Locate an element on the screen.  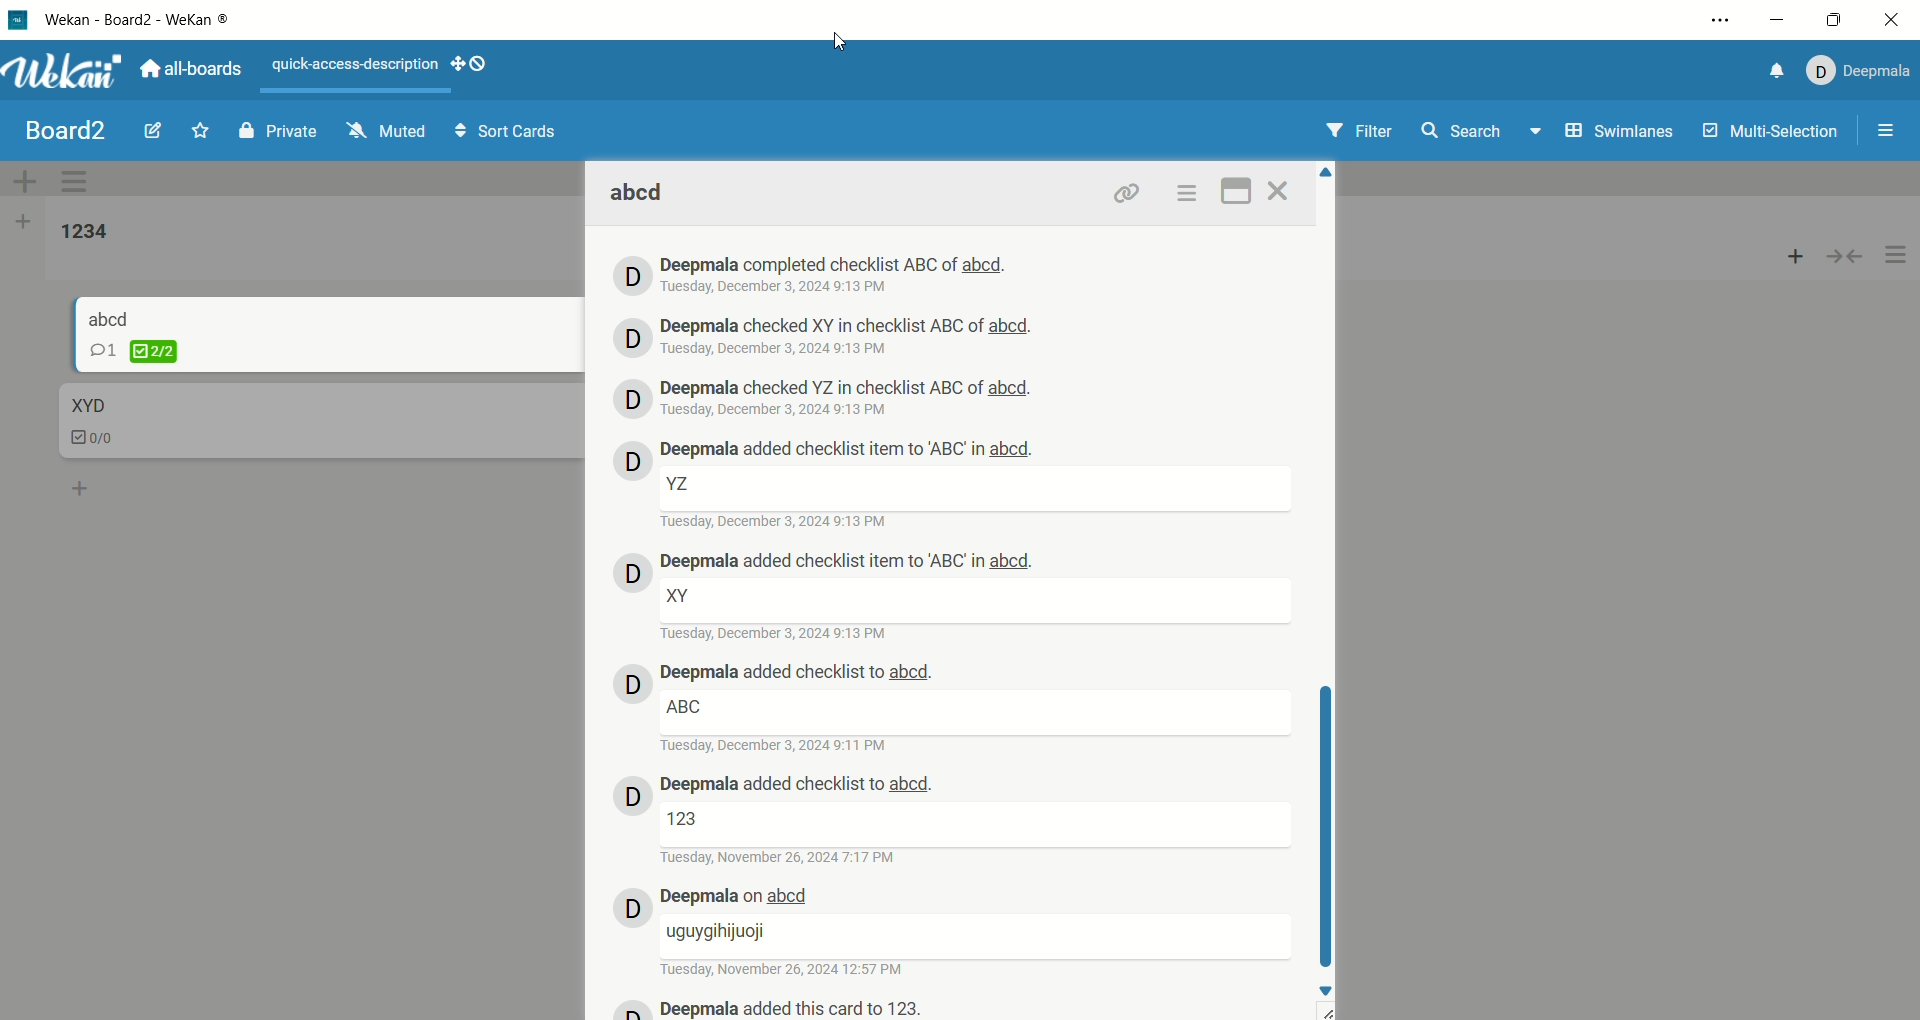
private is located at coordinates (278, 130).